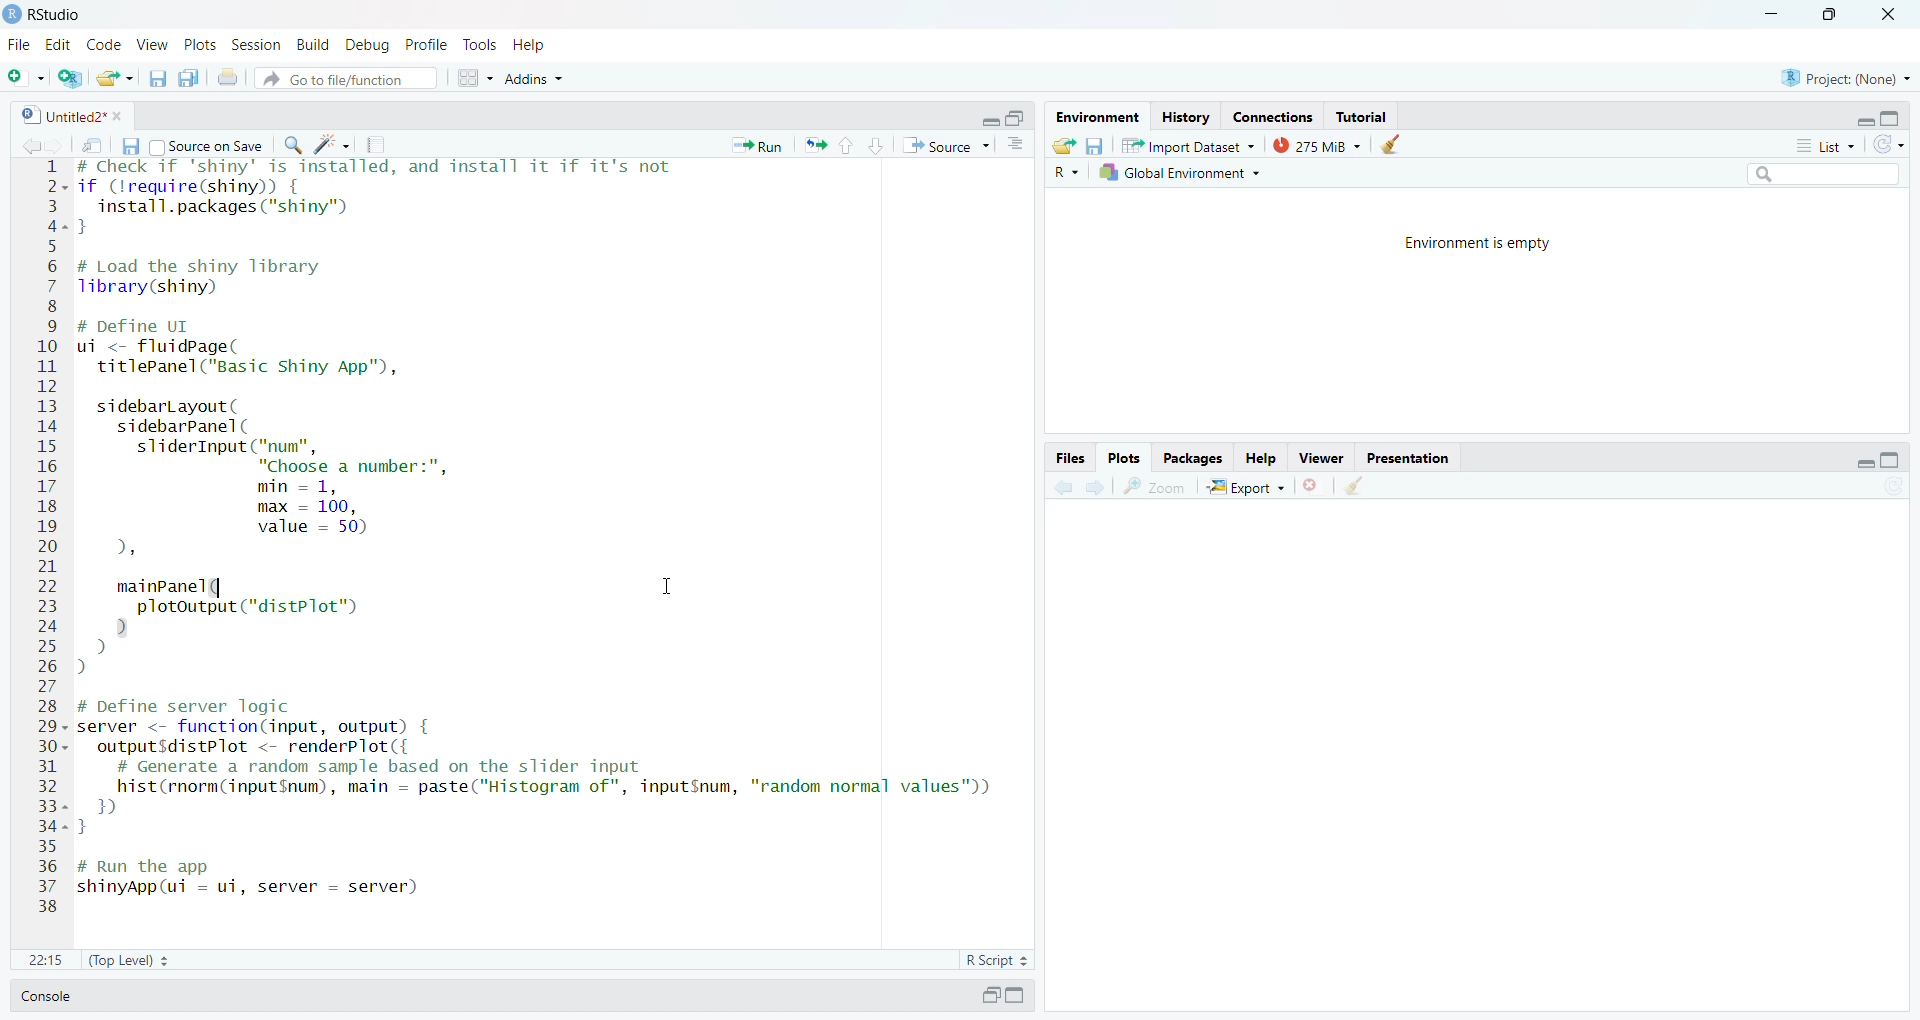 The width and height of the screenshot is (1920, 1020). I want to click on up, so click(848, 146).